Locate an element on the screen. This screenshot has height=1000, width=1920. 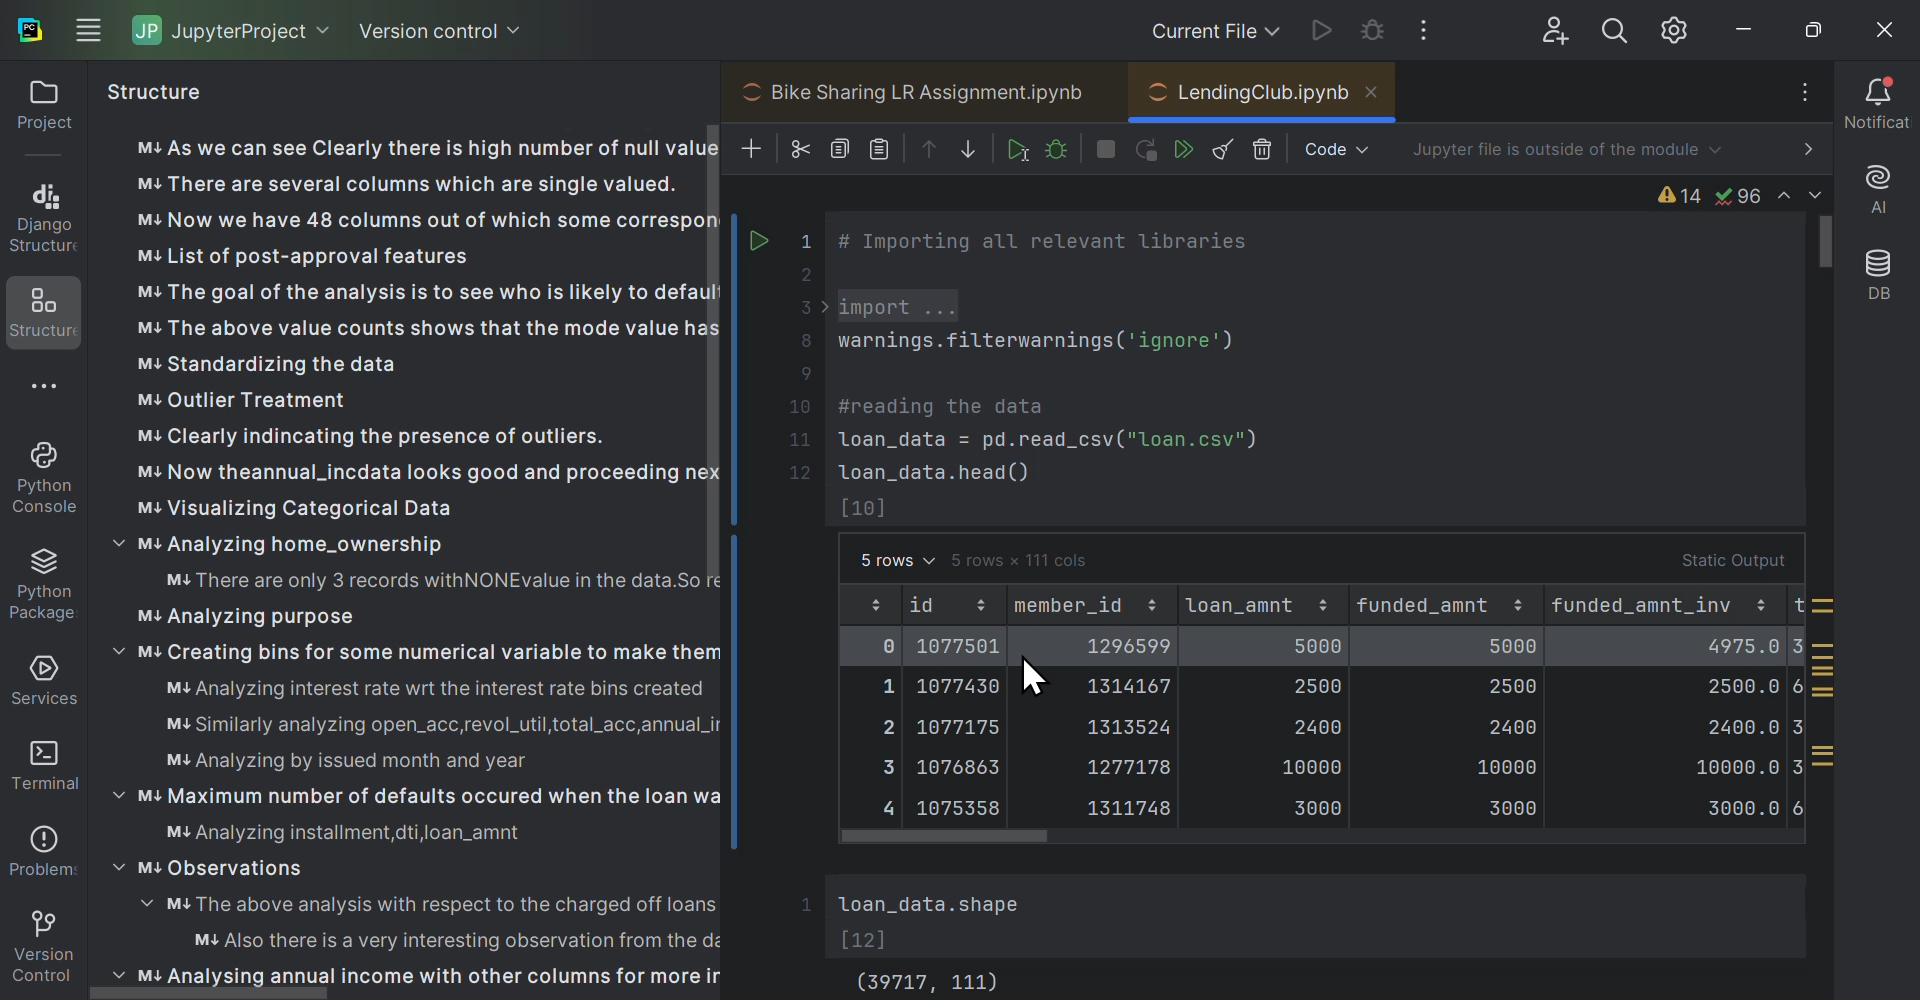
Version control is located at coordinates (442, 29).